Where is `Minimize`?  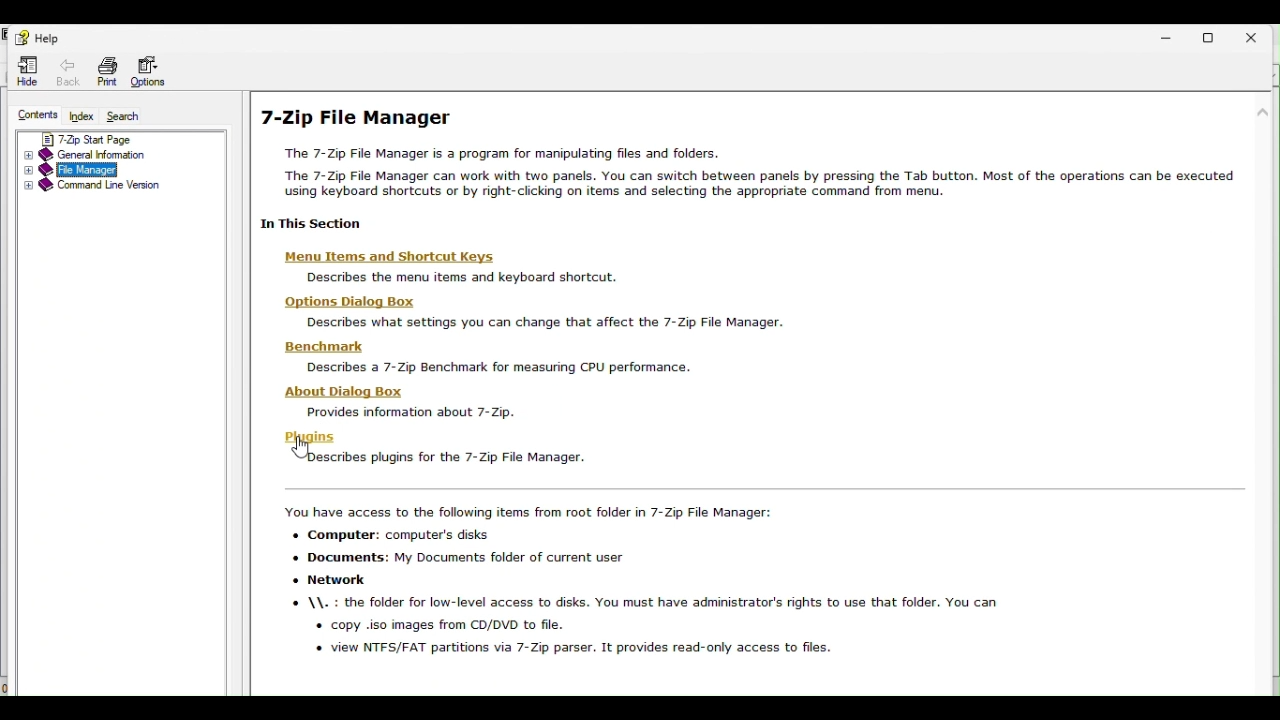
Minimize is located at coordinates (1168, 33).